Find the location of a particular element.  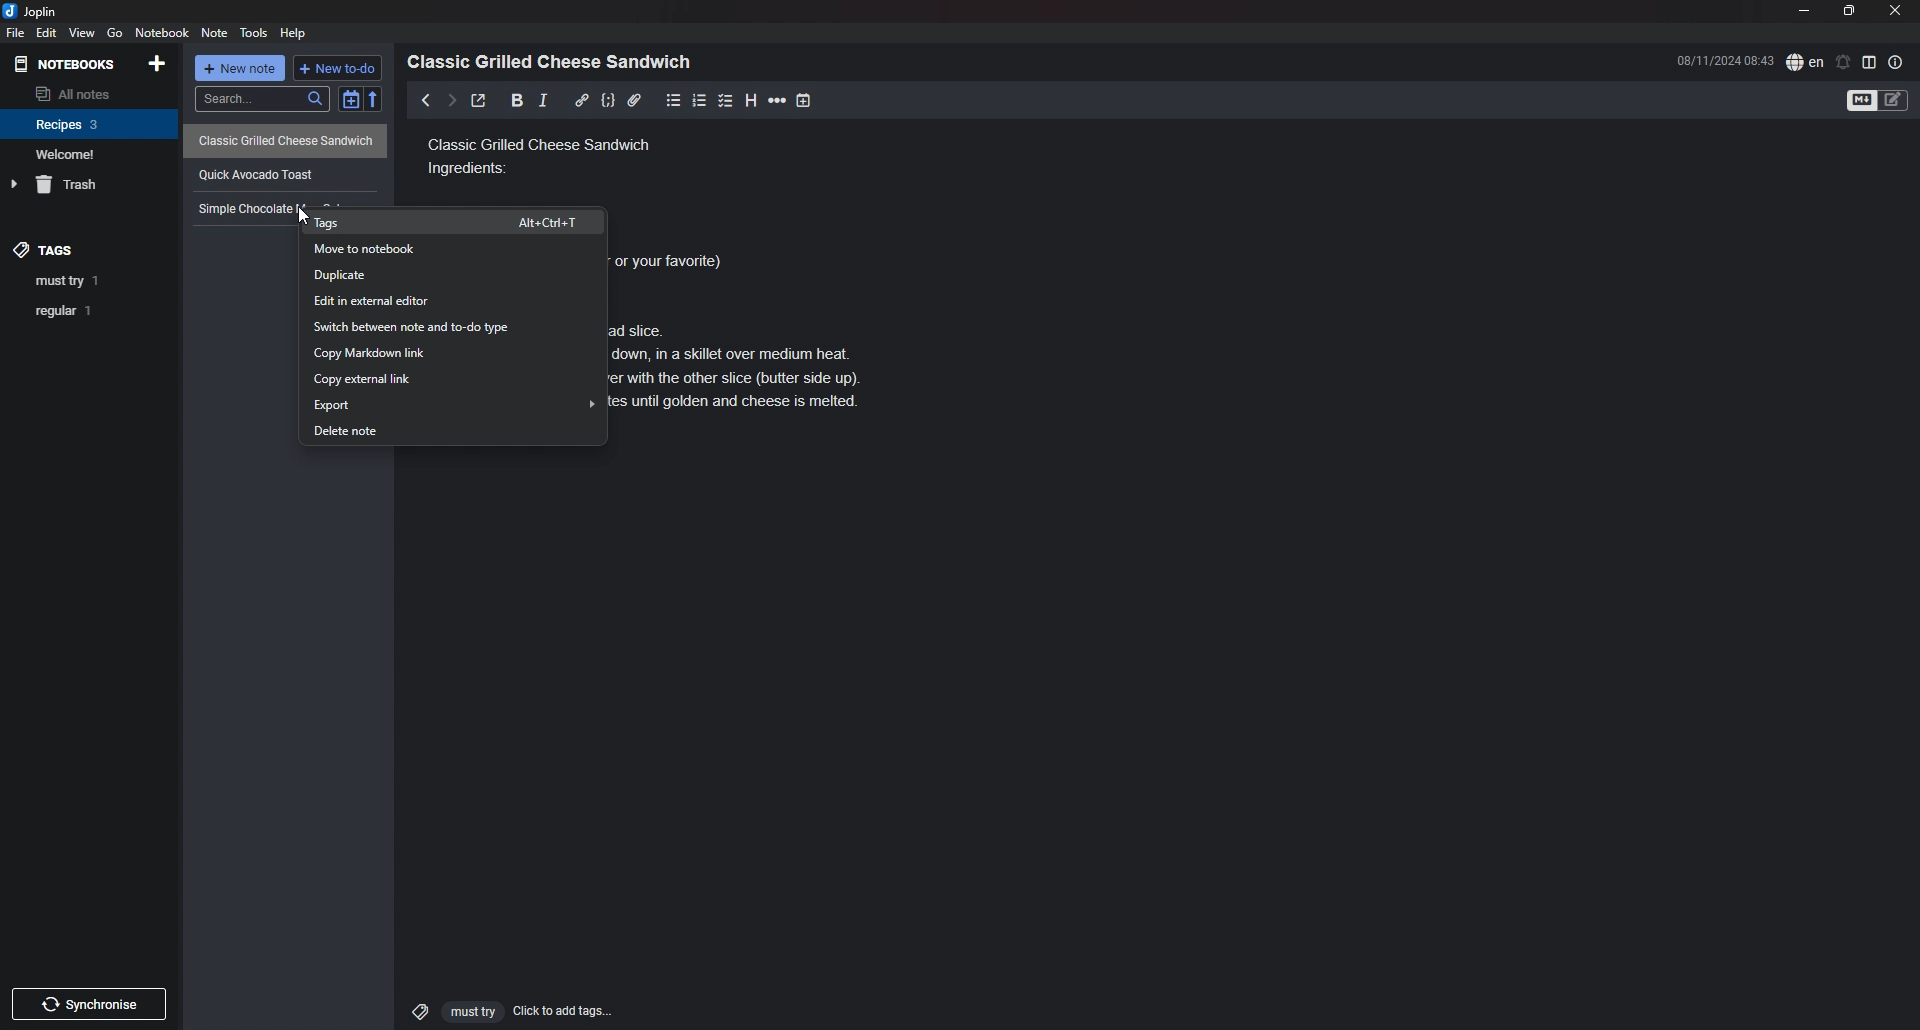

note is located at coordinates (214, 34).